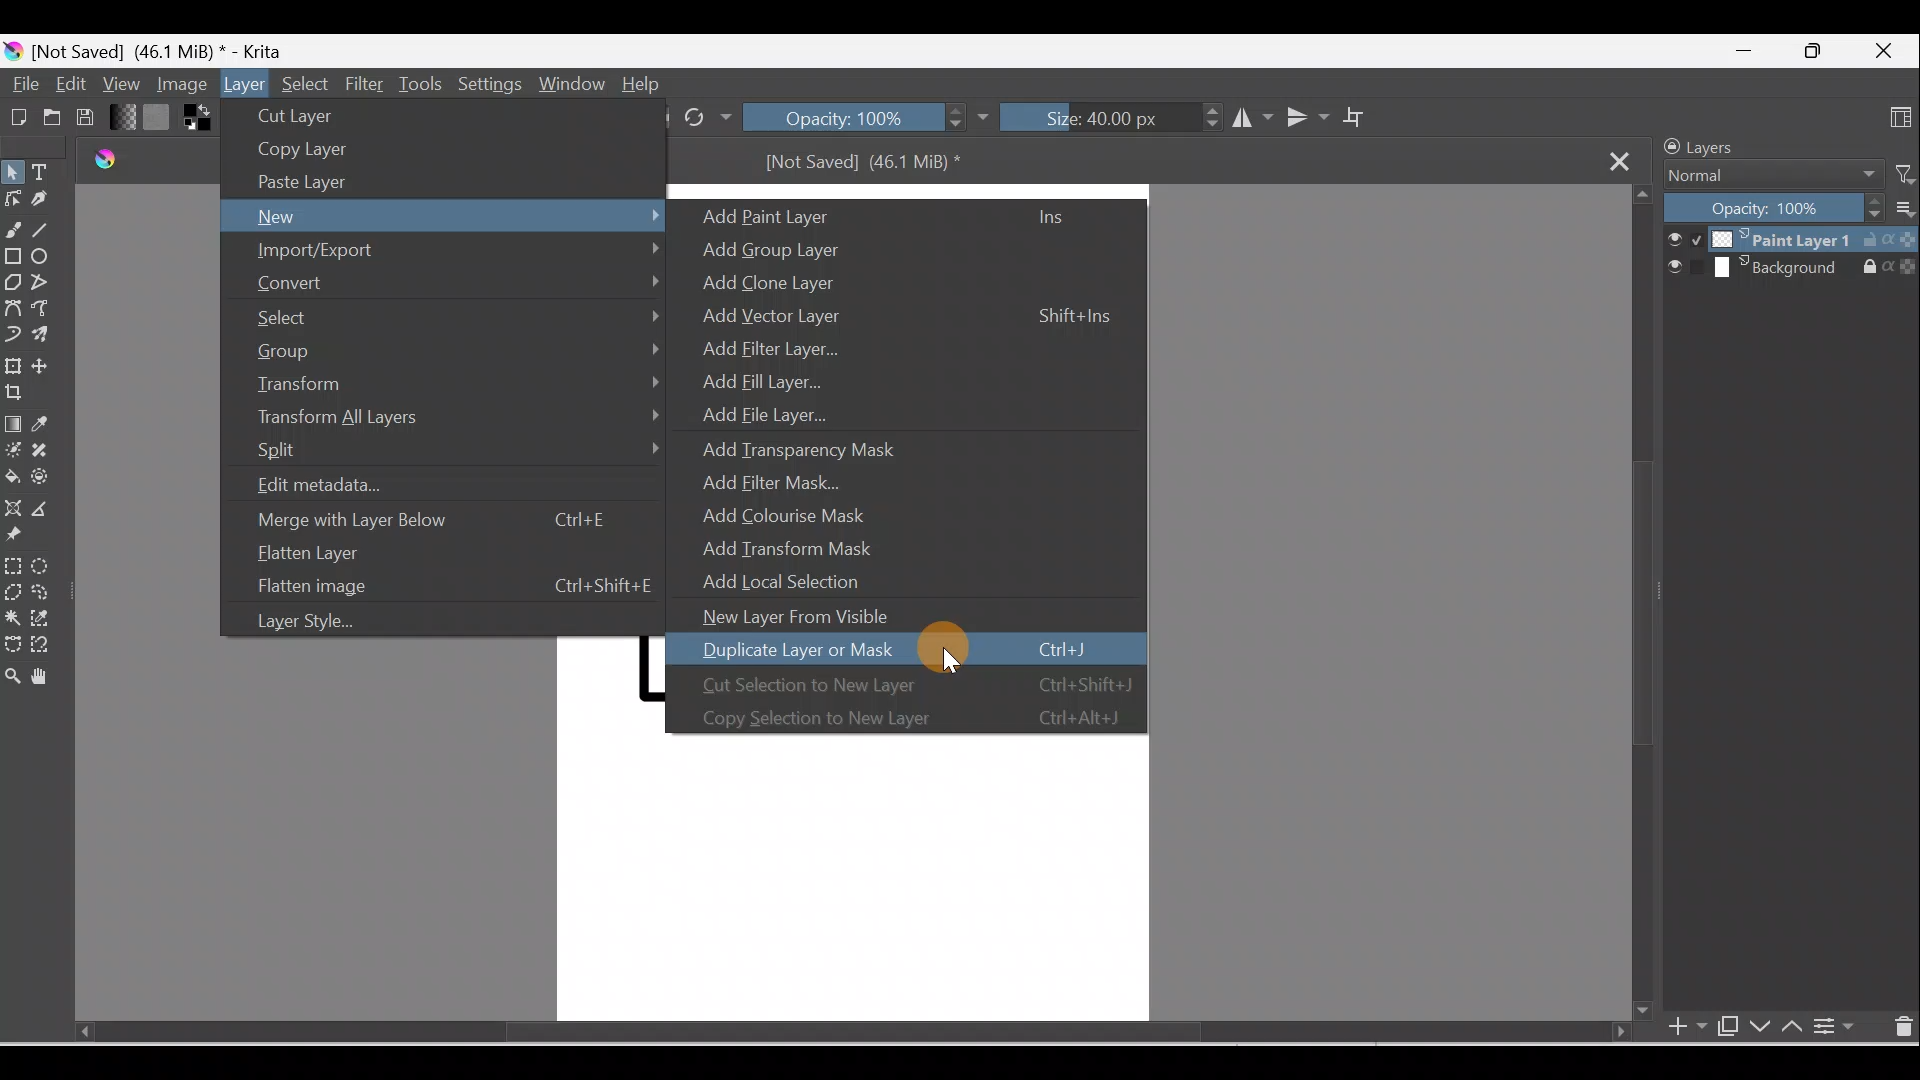 The image size is (1920, 1080). What do you see at coordinates (1760, 1028) in the screenshot?
I see `Move layer/mask down` at bounding box center [1760, 1028].